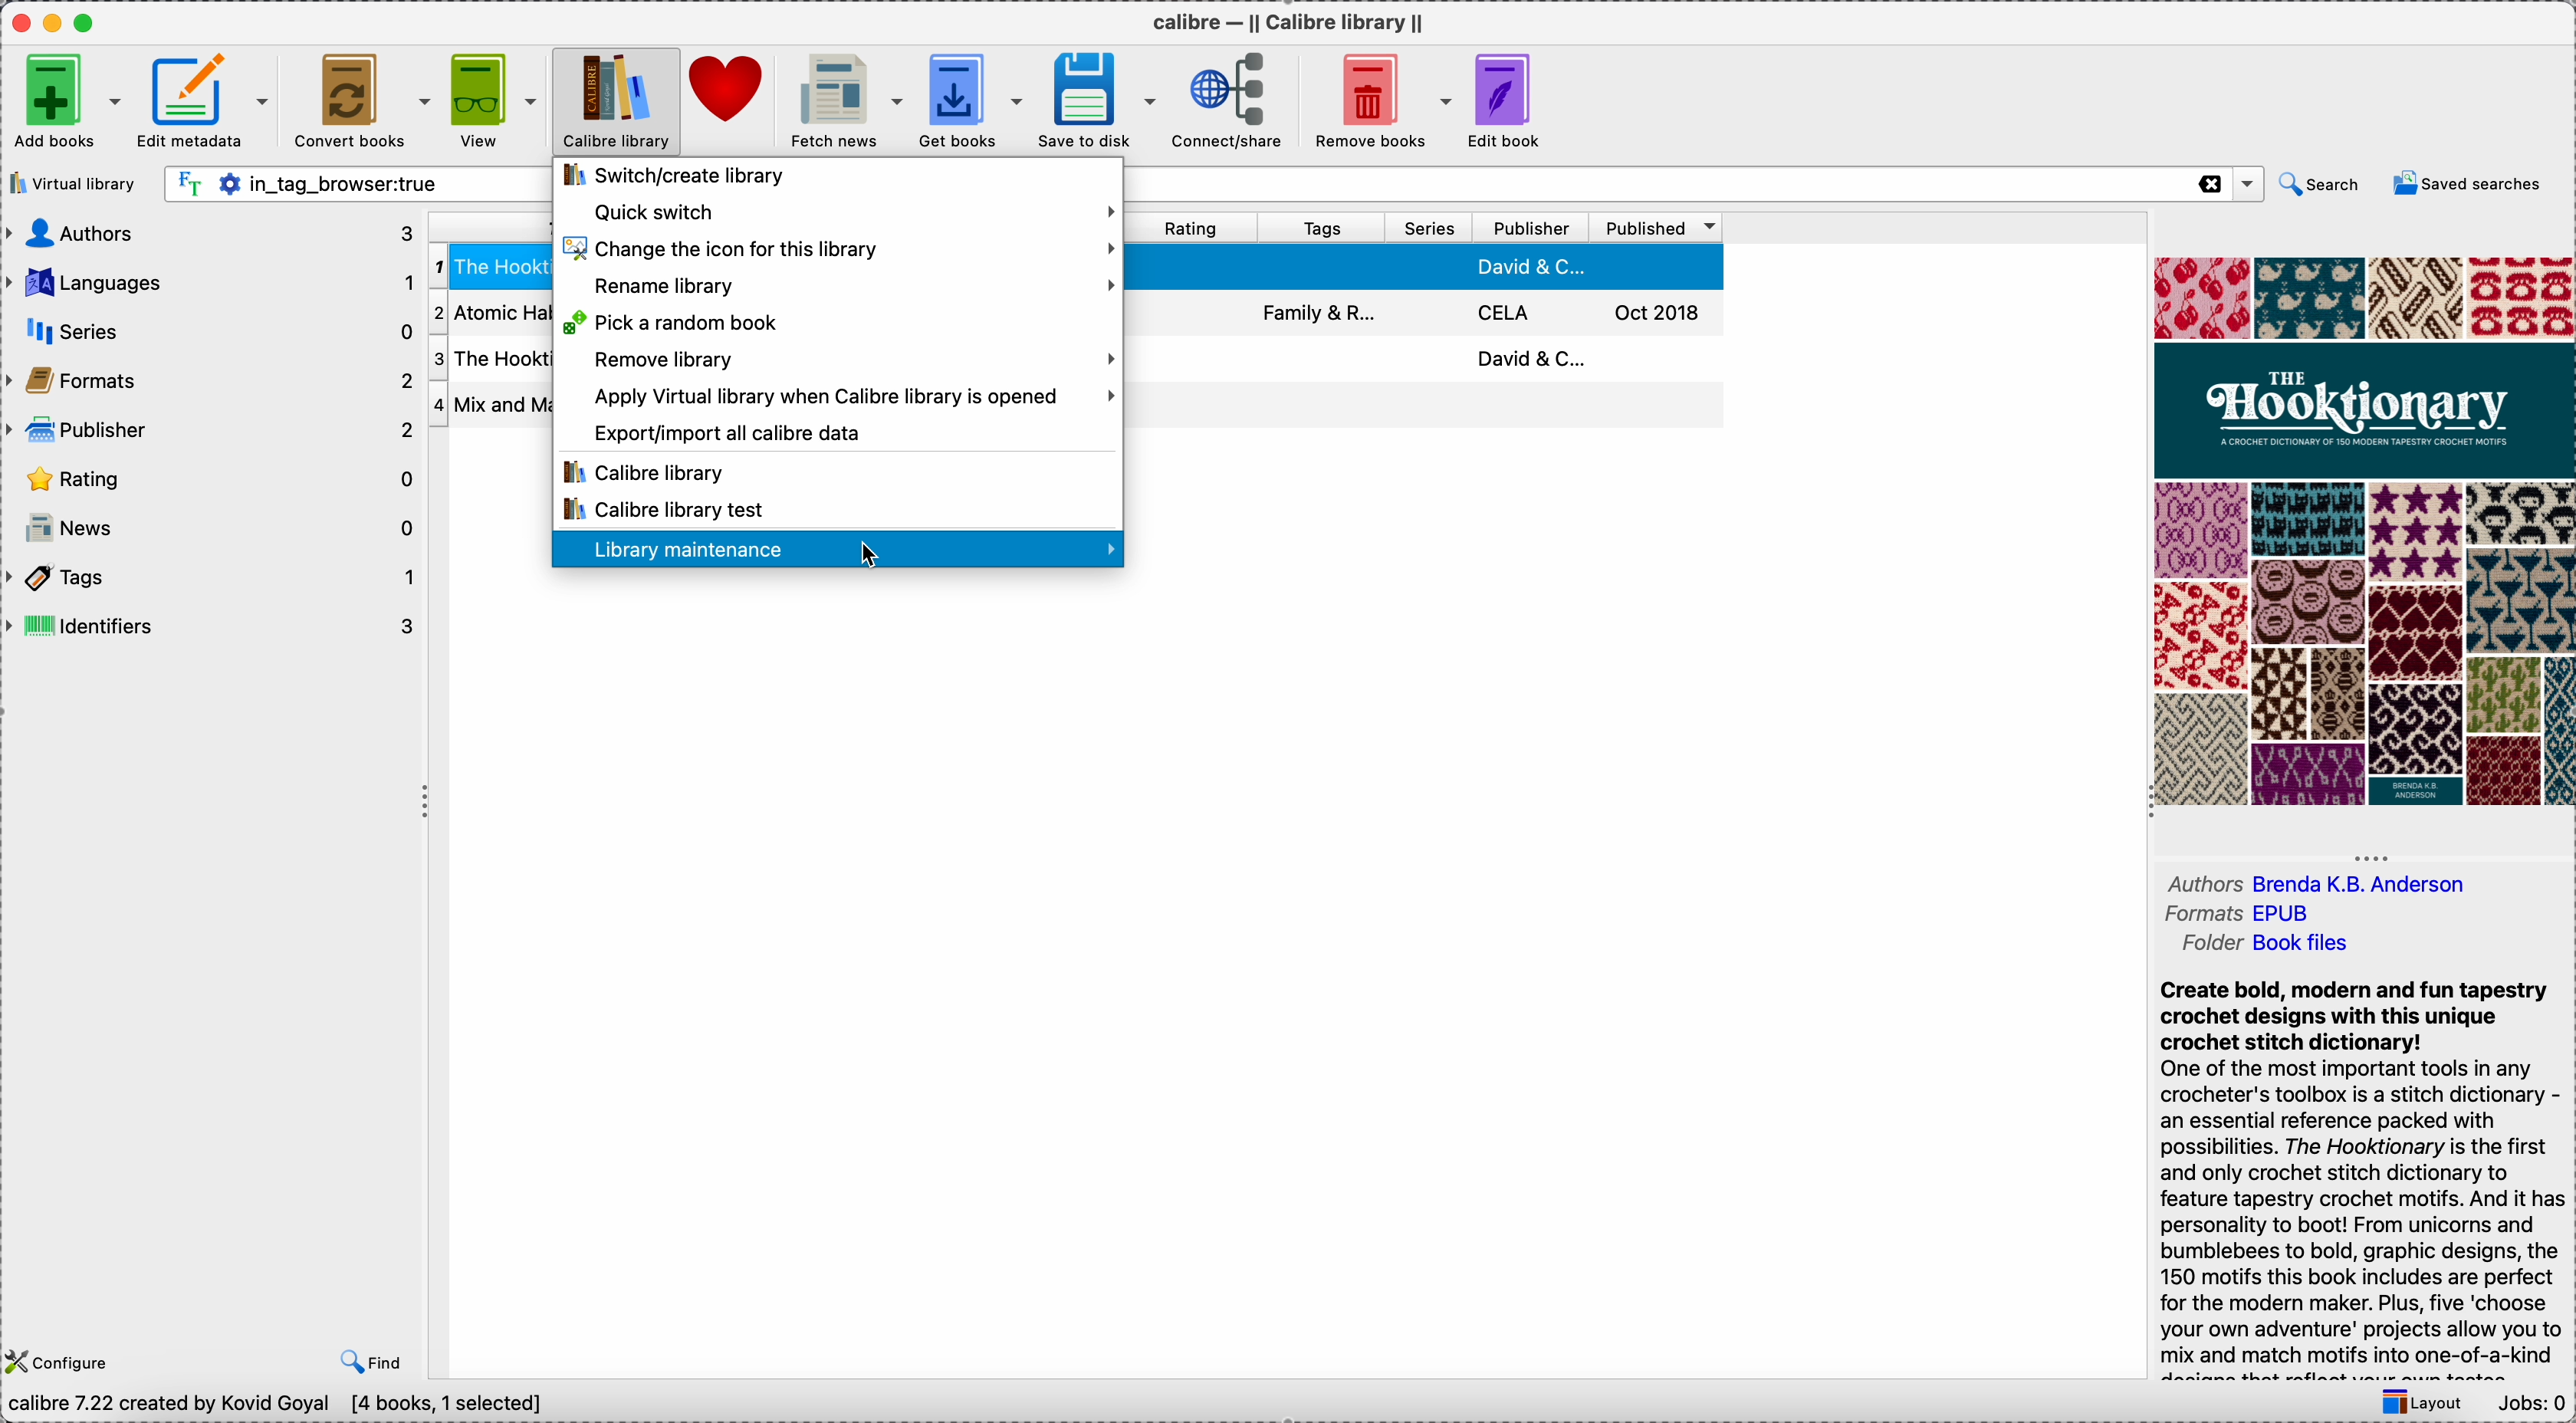 The width and height of the screenshot is (2576, 1423). I want to click on edit metadata, so click(206, 107).